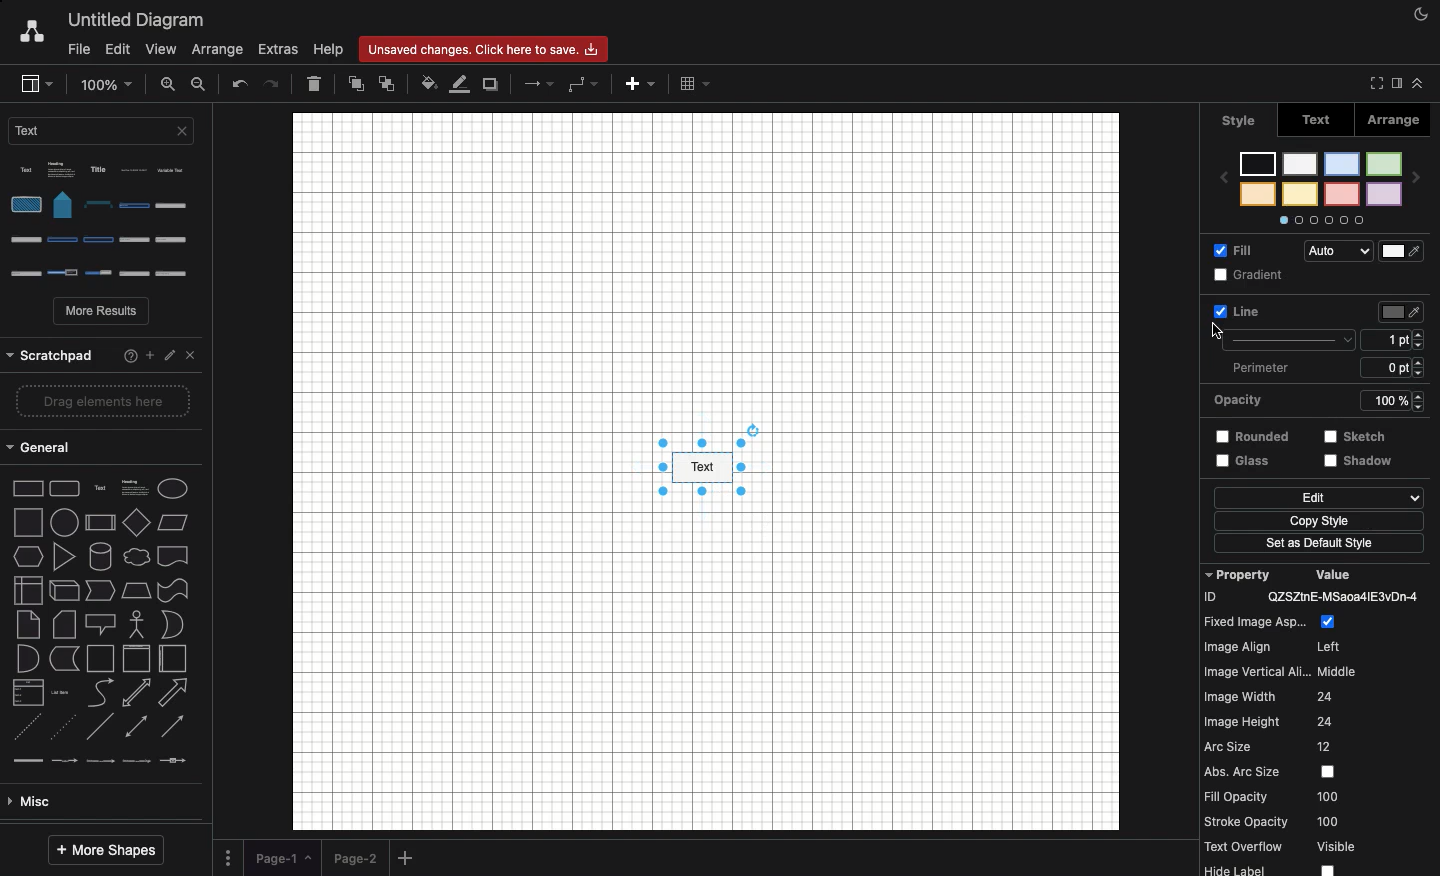 This screenshot has width=1440, height=876. Describe the element at coordinates (489, 48) in the screenshot. I see `changes` at that location.